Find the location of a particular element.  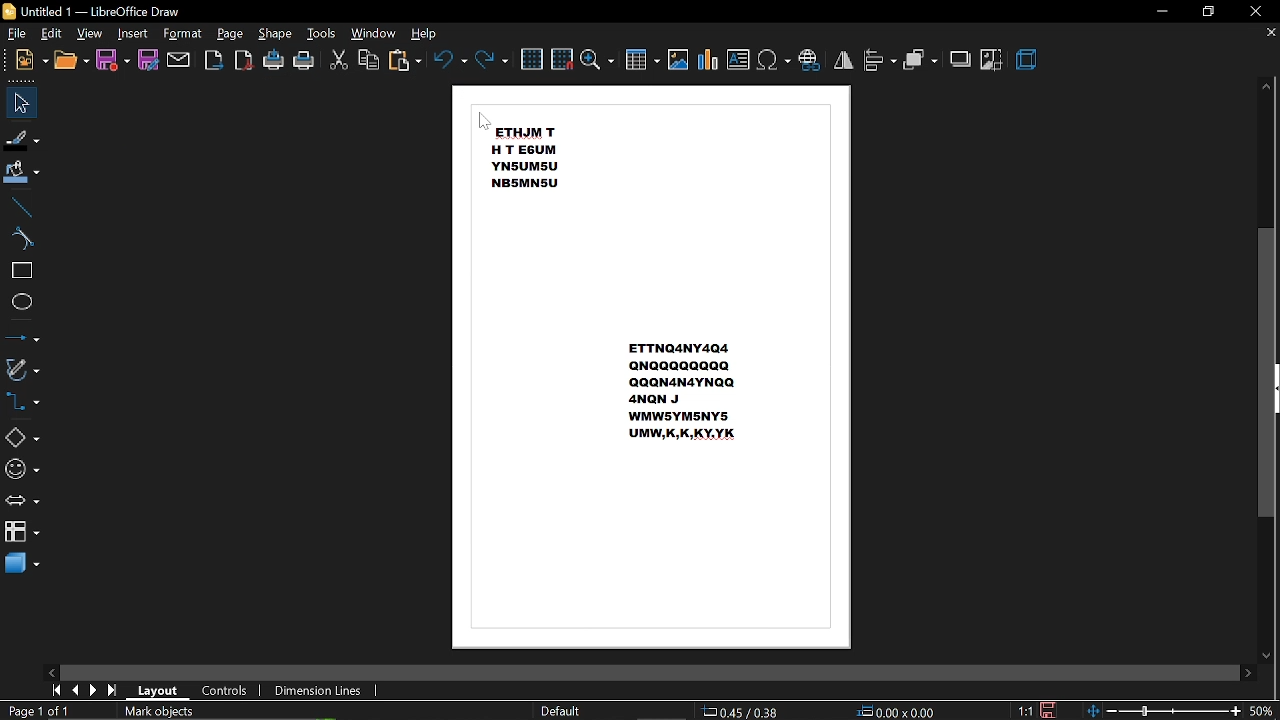

cursor is located at coordinates (486, 124).